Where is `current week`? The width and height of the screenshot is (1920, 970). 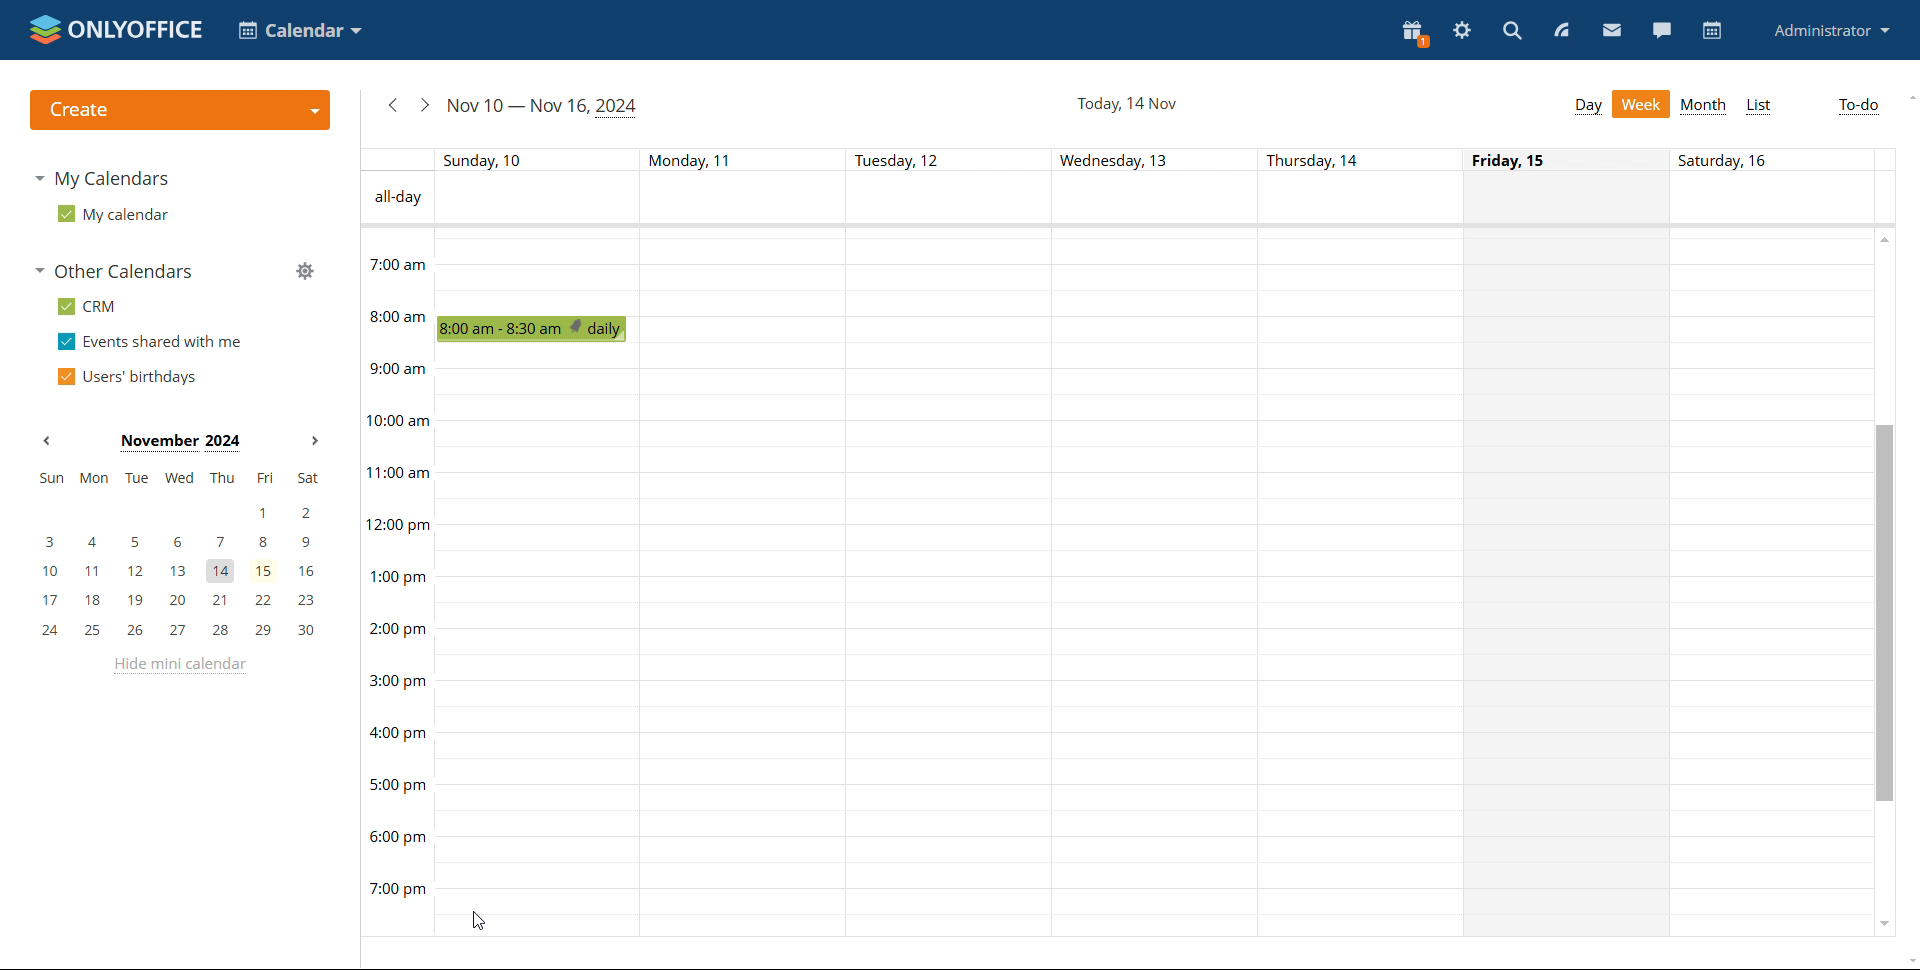 current week is located at coordinates (544, 107).